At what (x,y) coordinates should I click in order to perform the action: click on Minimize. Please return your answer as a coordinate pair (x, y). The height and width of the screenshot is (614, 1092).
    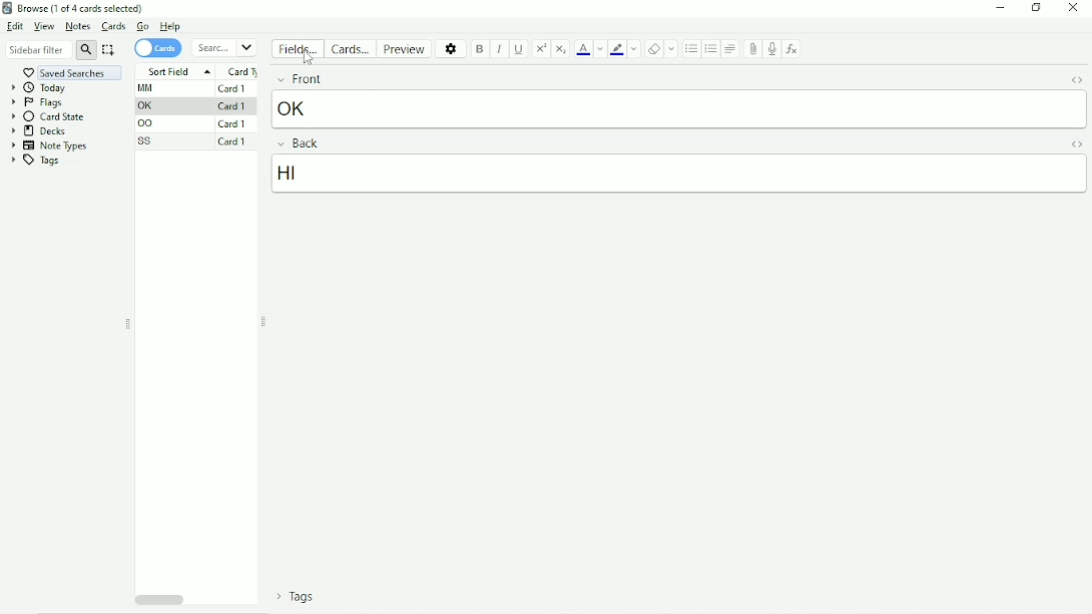
    Looking at the image, I should click on (1001, 8).